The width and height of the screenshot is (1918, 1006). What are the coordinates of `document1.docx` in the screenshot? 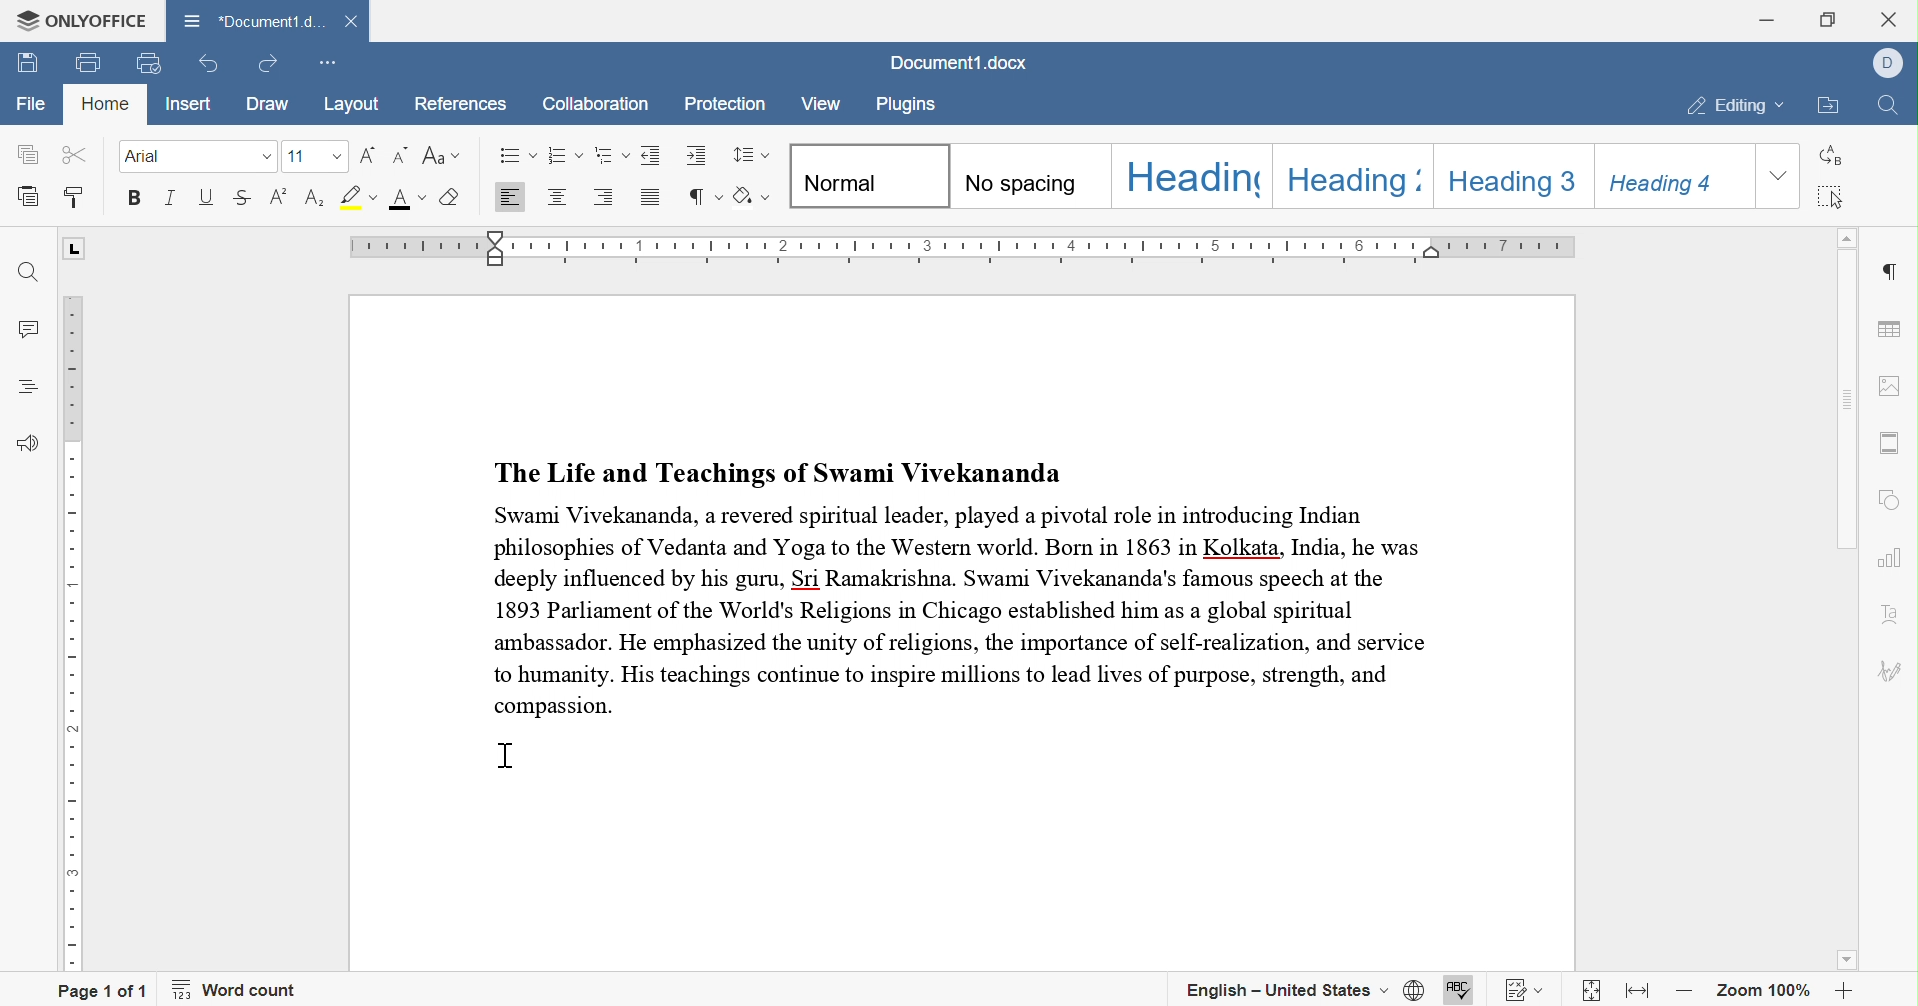 It's located at (954, 63).